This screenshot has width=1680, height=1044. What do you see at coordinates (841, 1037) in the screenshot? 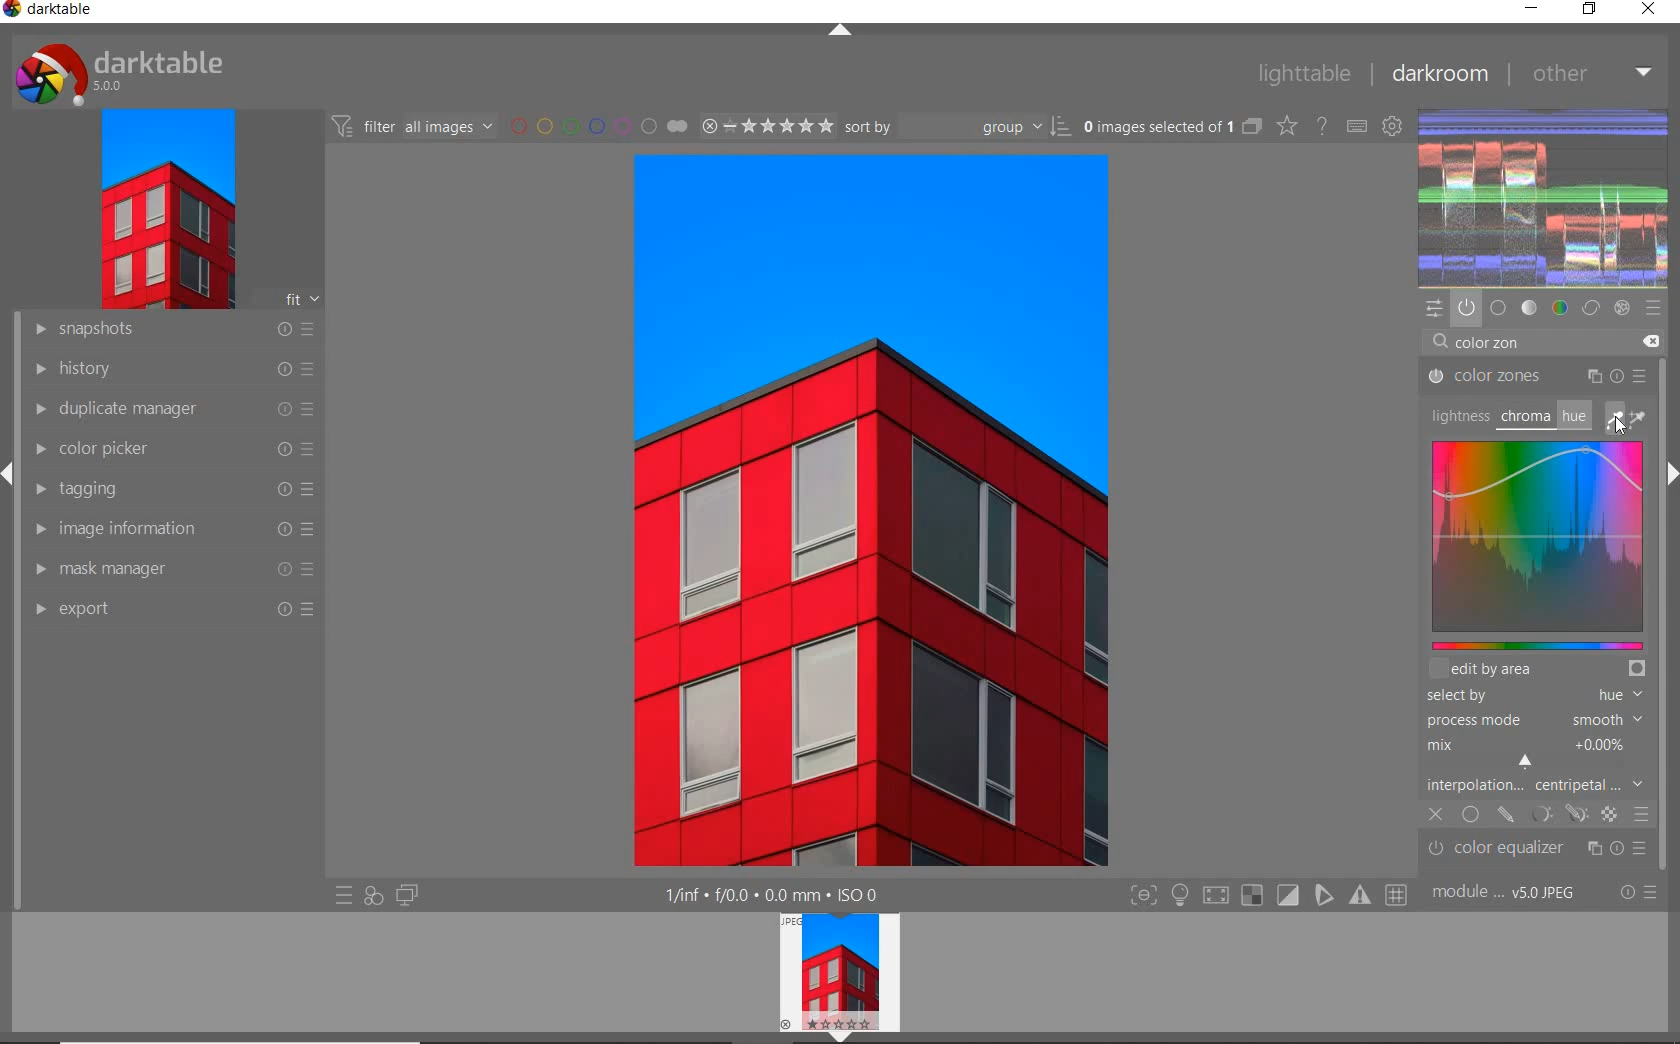
I see `expand/collapse` at bounding box center [841, 1037].